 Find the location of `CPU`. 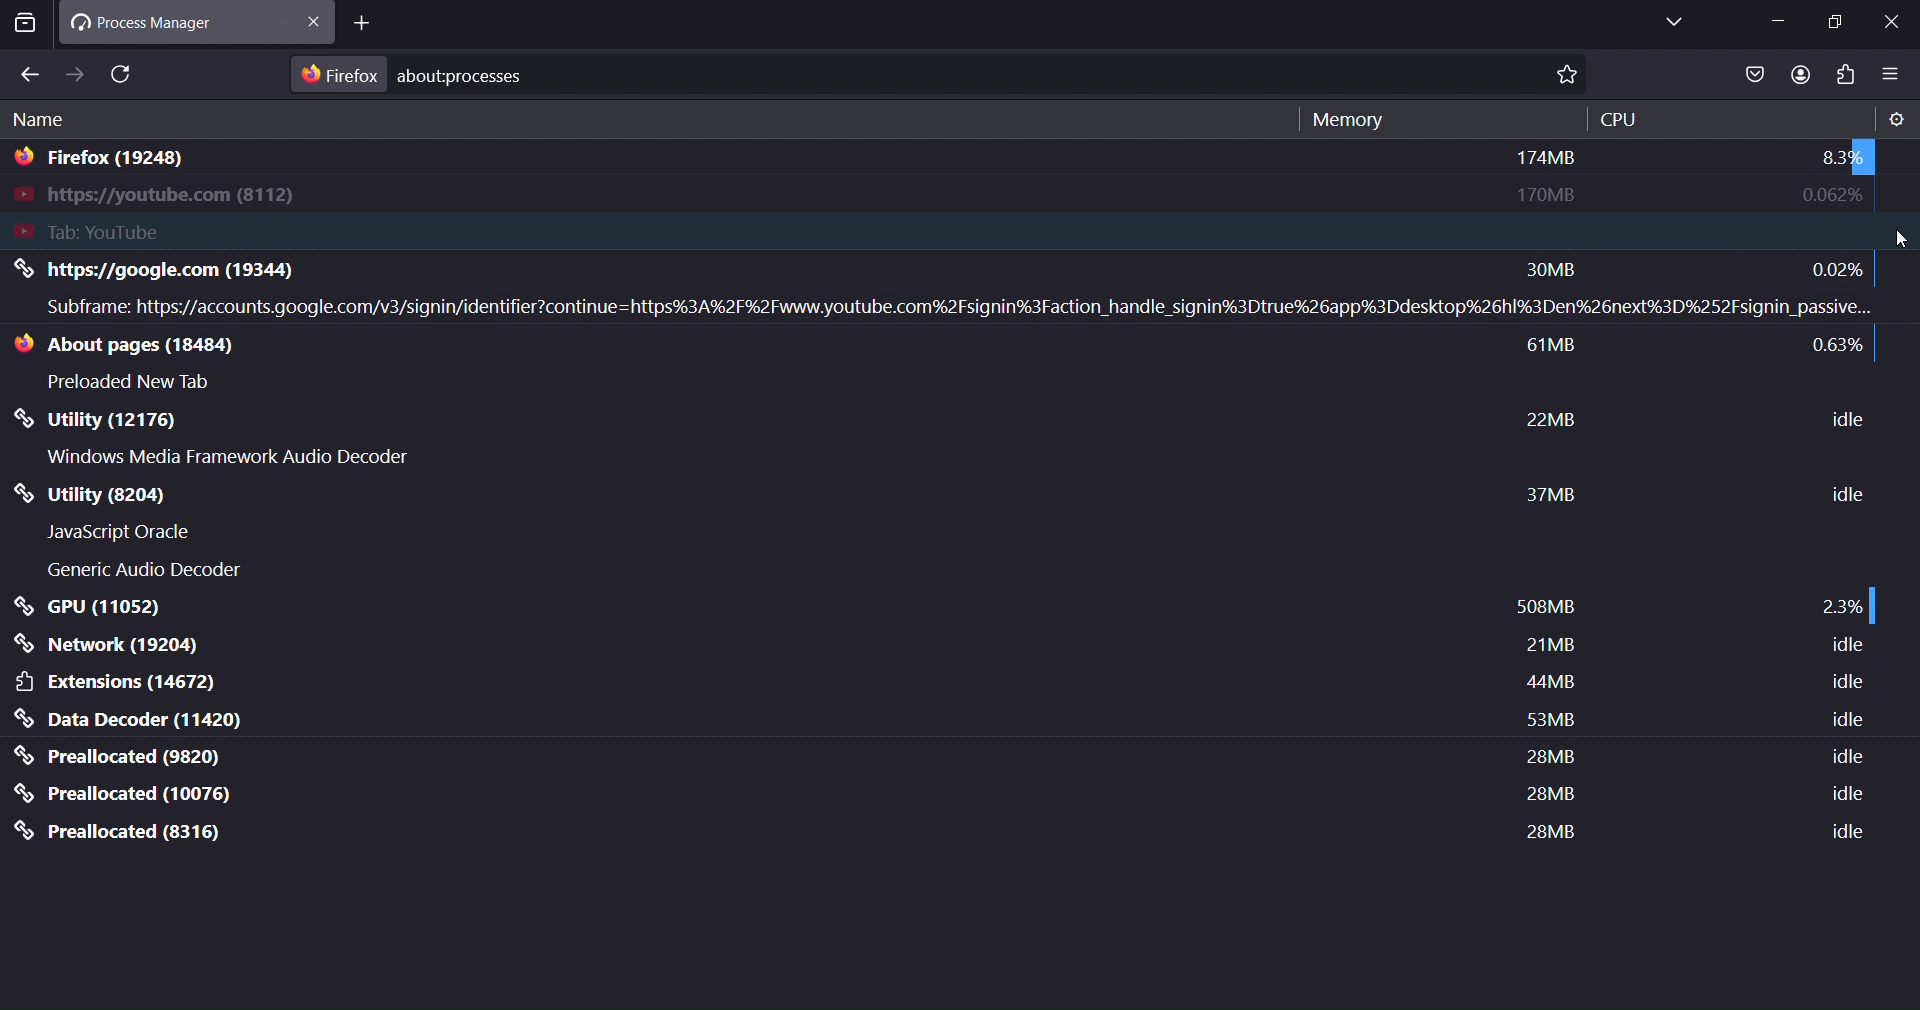

CPU is located at coordinates (1620, 119).